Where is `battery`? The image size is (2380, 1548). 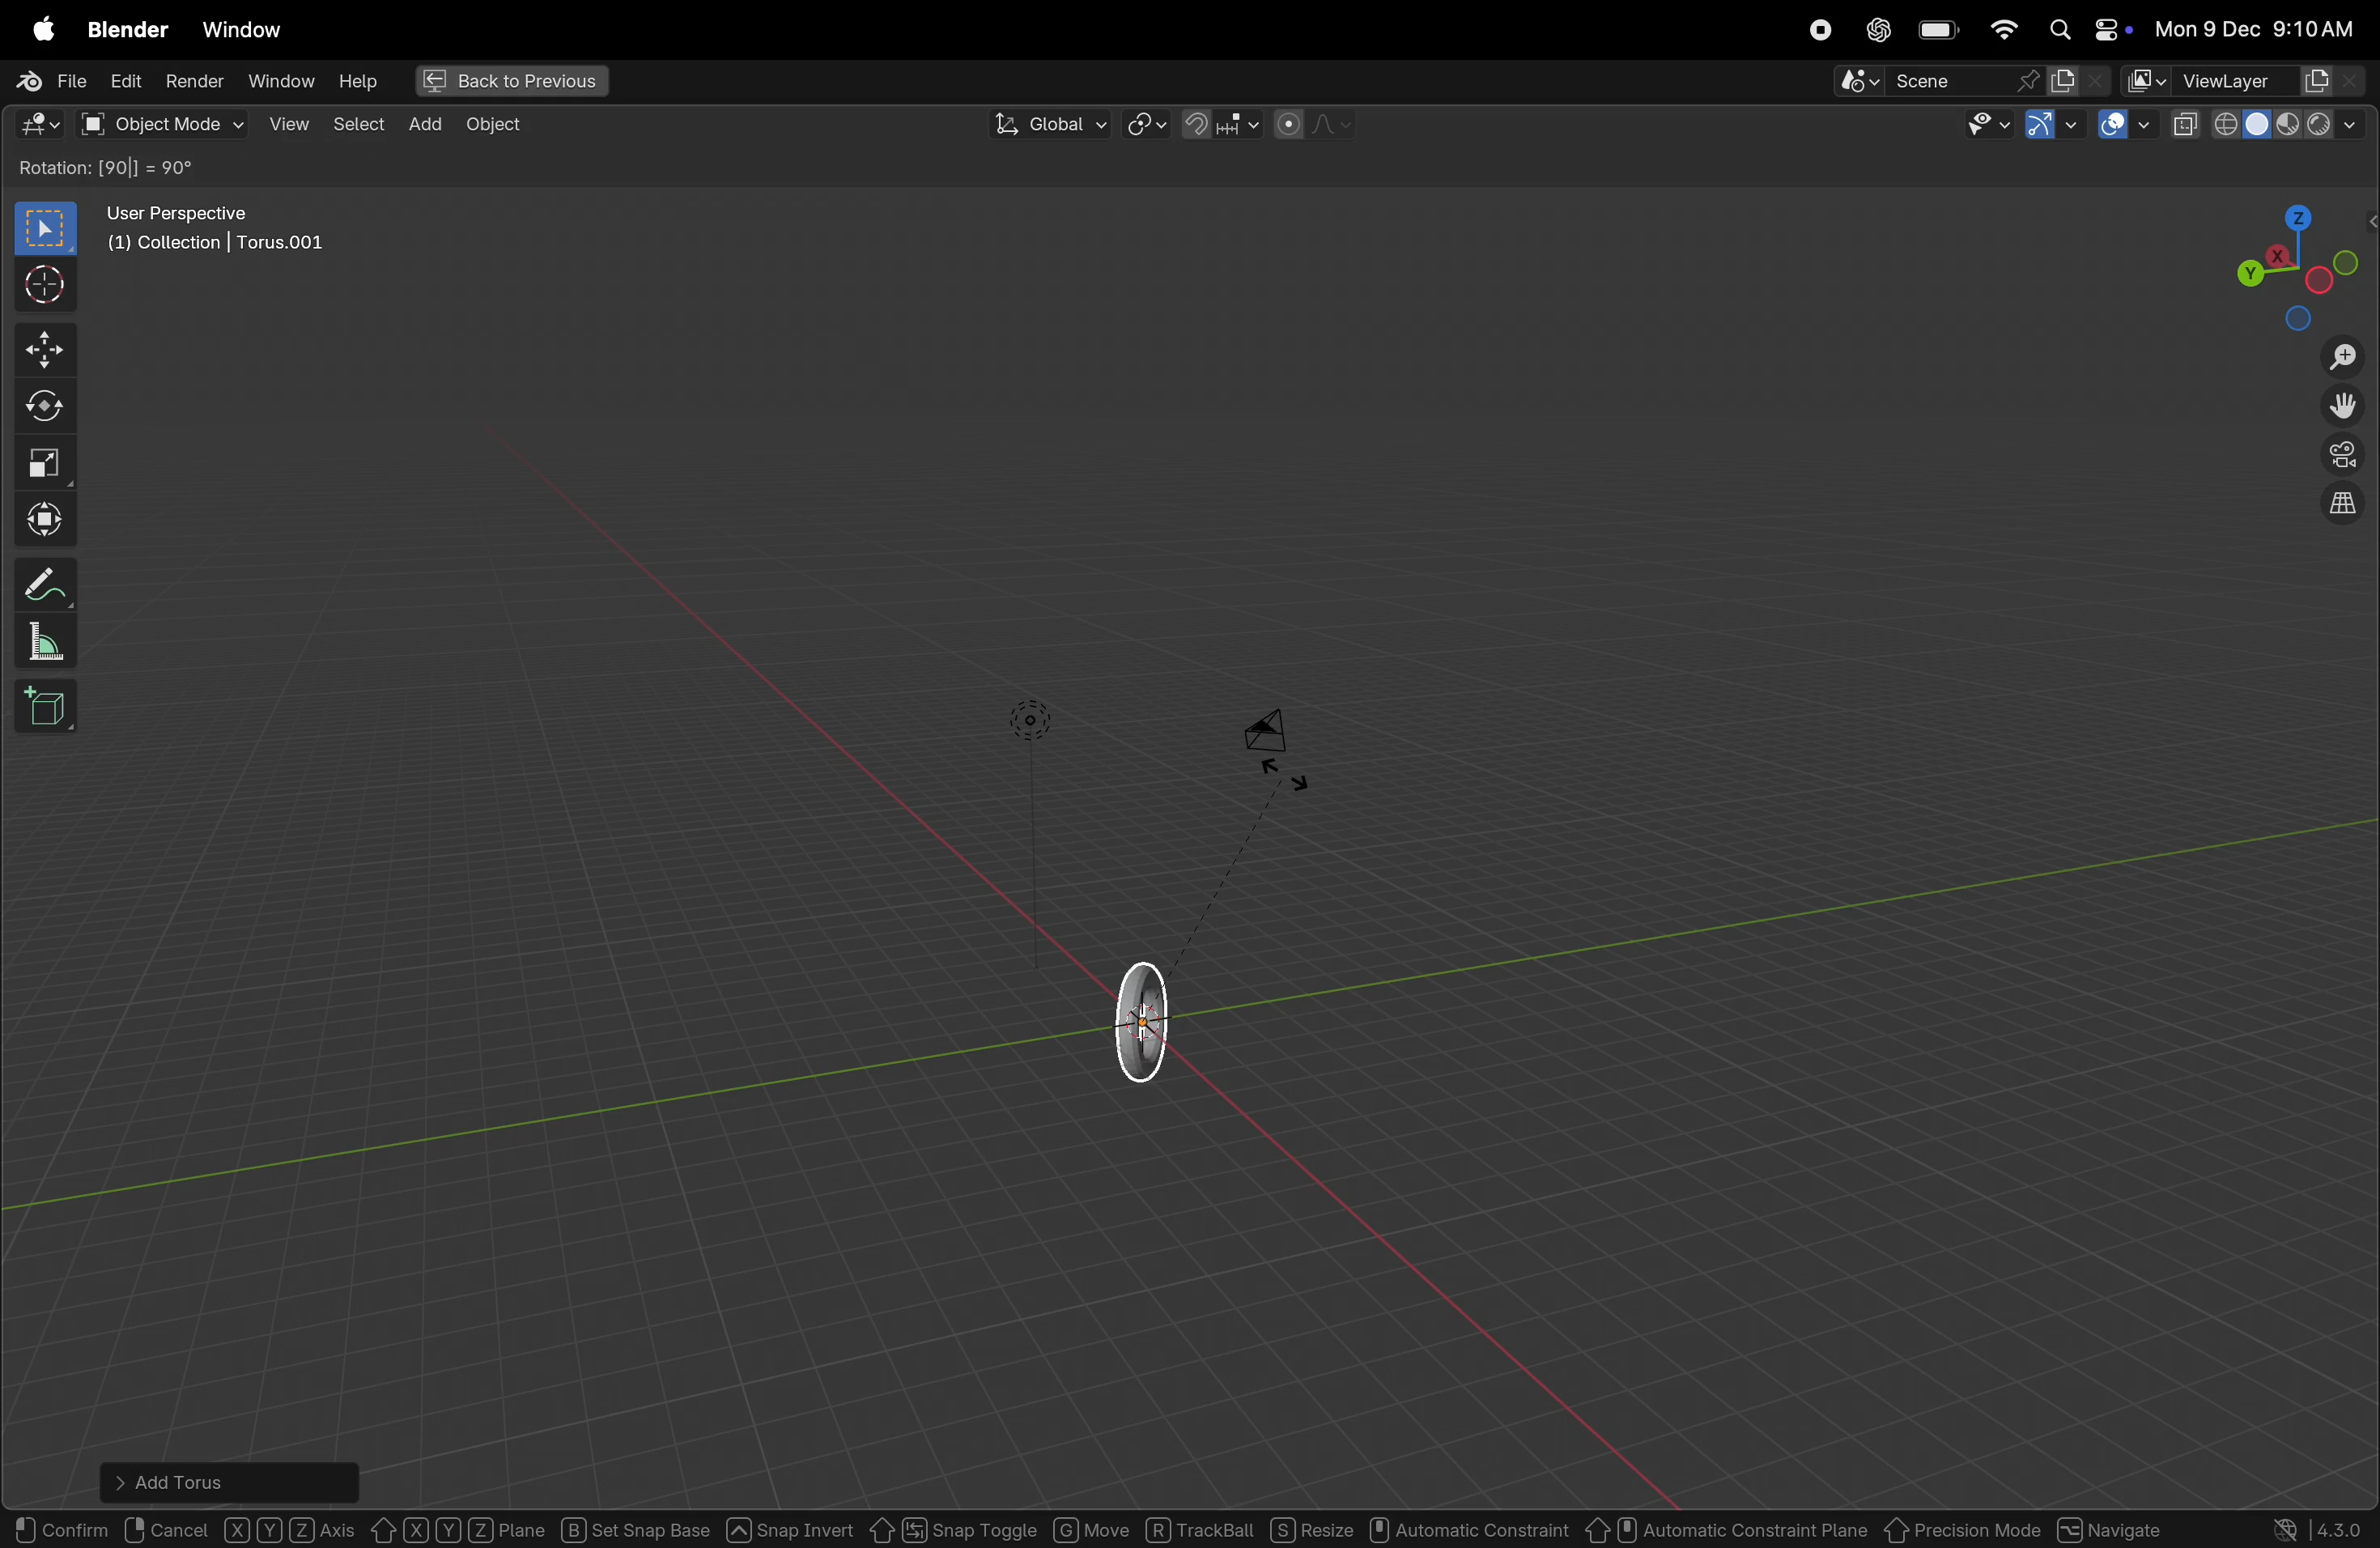
battery is located at coordinates (1939, 32).